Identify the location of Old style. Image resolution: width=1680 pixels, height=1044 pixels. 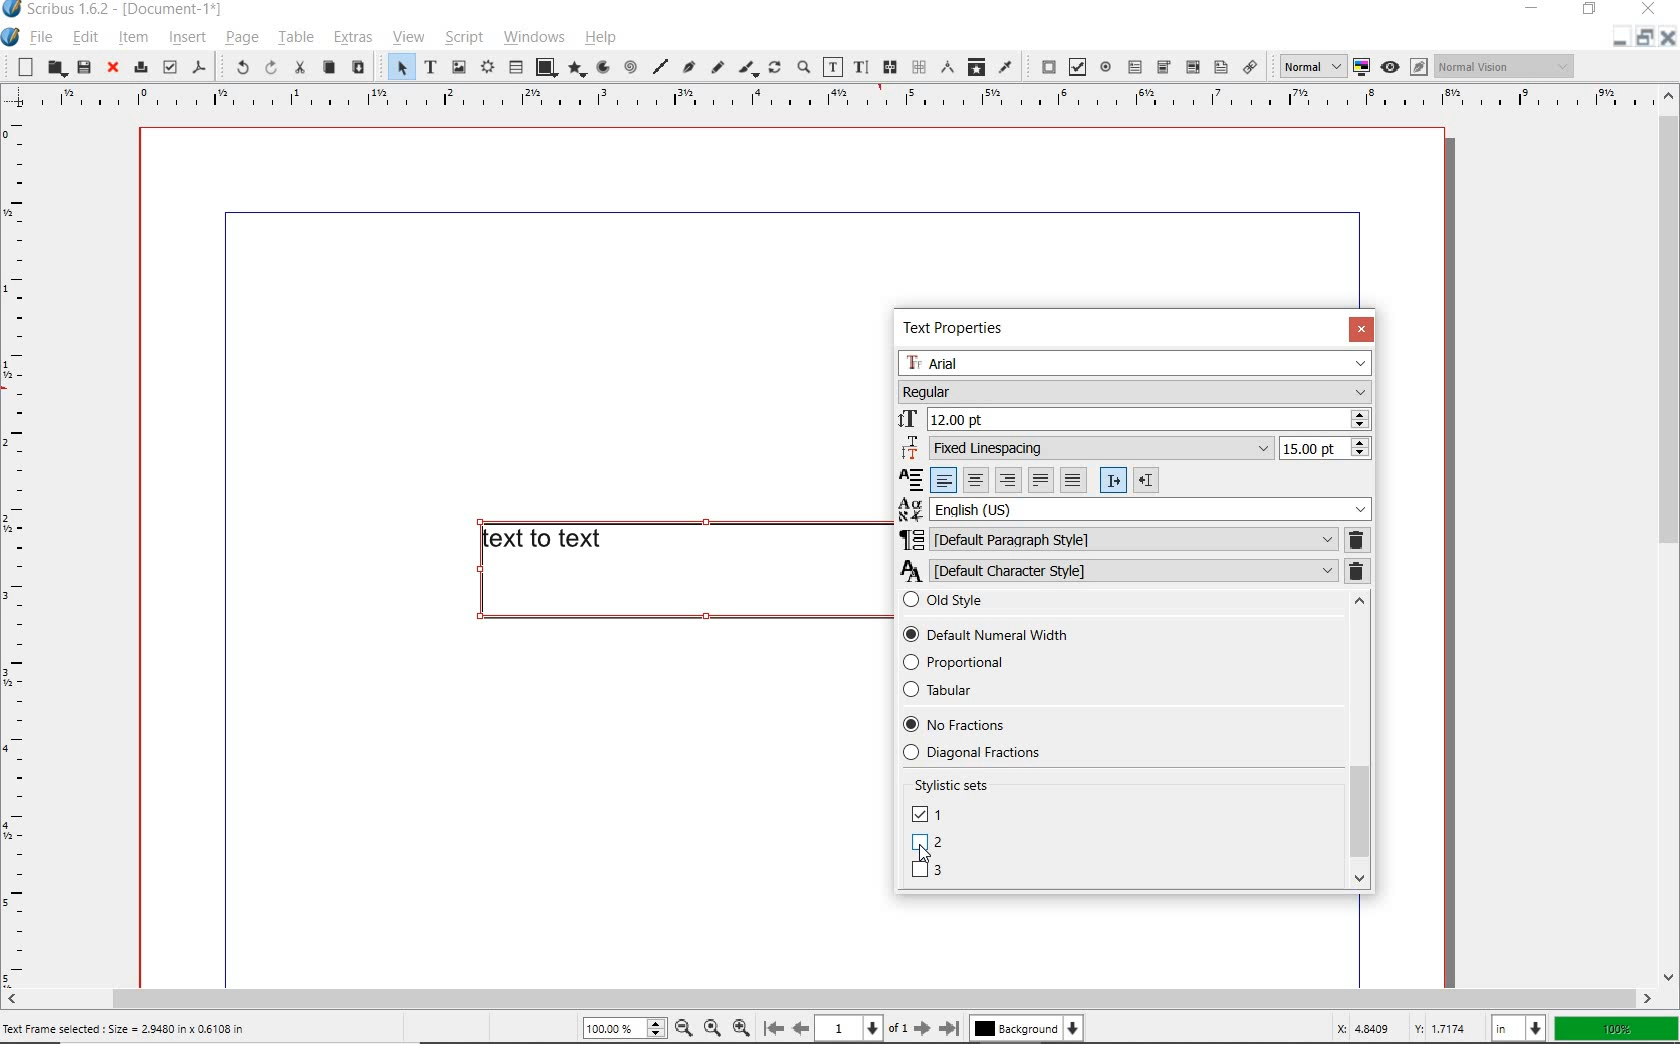
(1118, 606).